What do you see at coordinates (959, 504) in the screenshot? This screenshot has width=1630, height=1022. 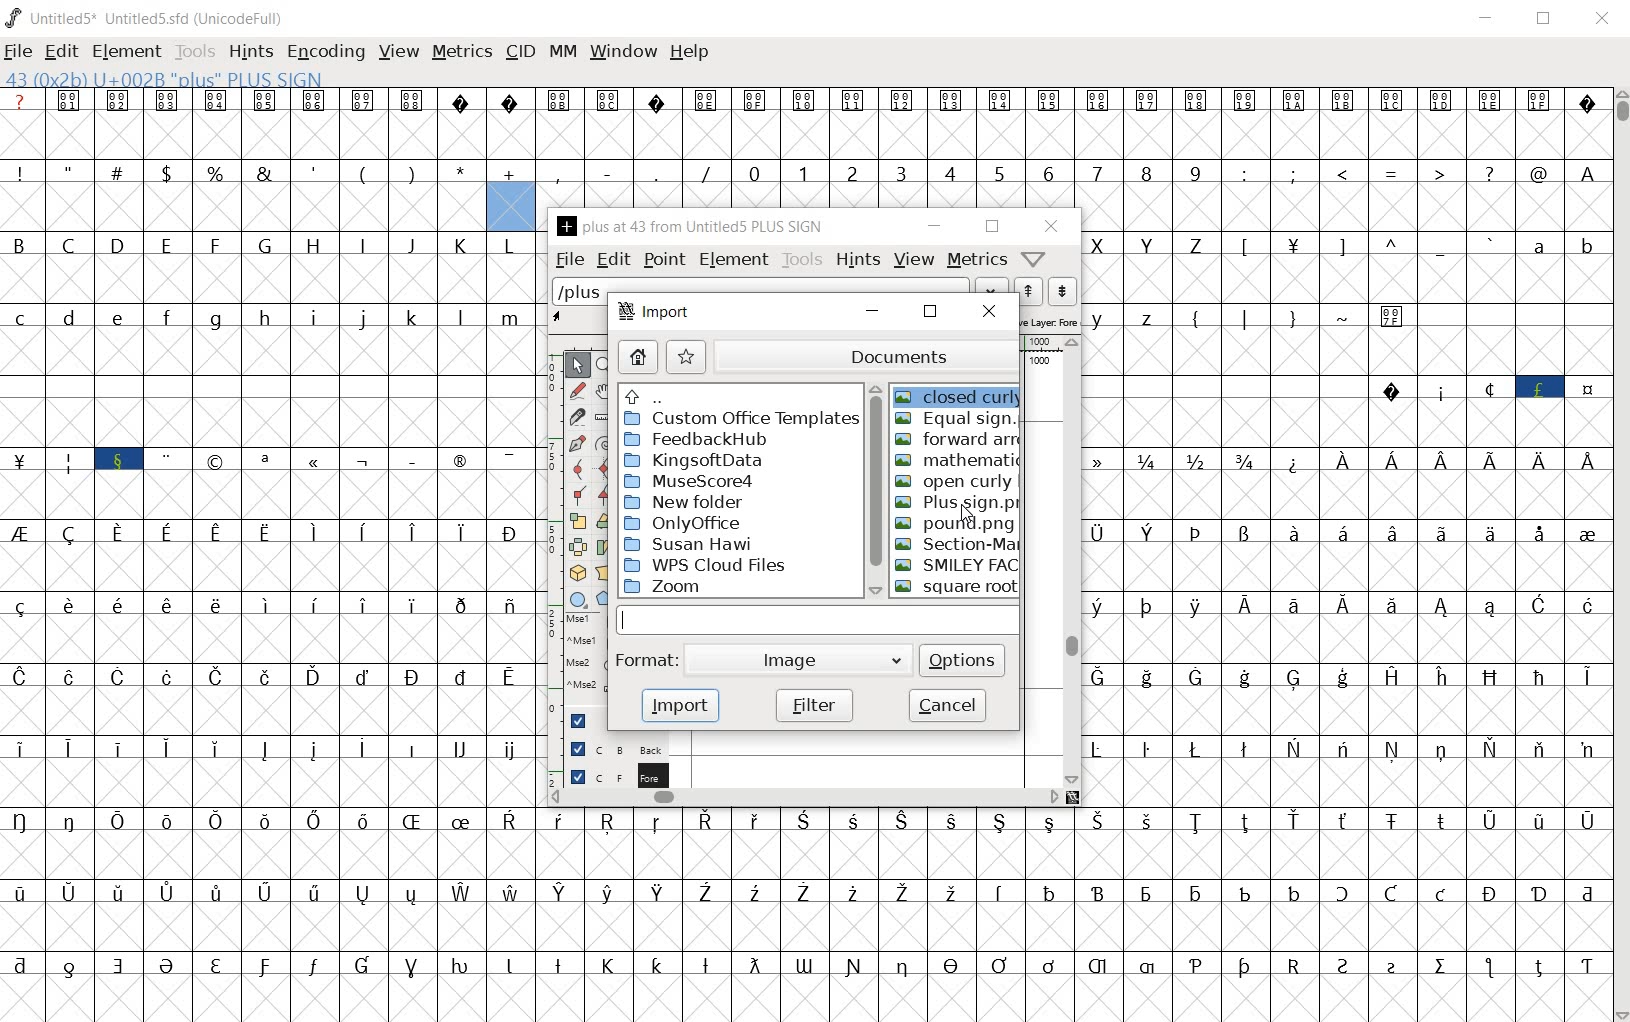 I see `PLUS SIGN.PNG` at bounding box center [959, 504].